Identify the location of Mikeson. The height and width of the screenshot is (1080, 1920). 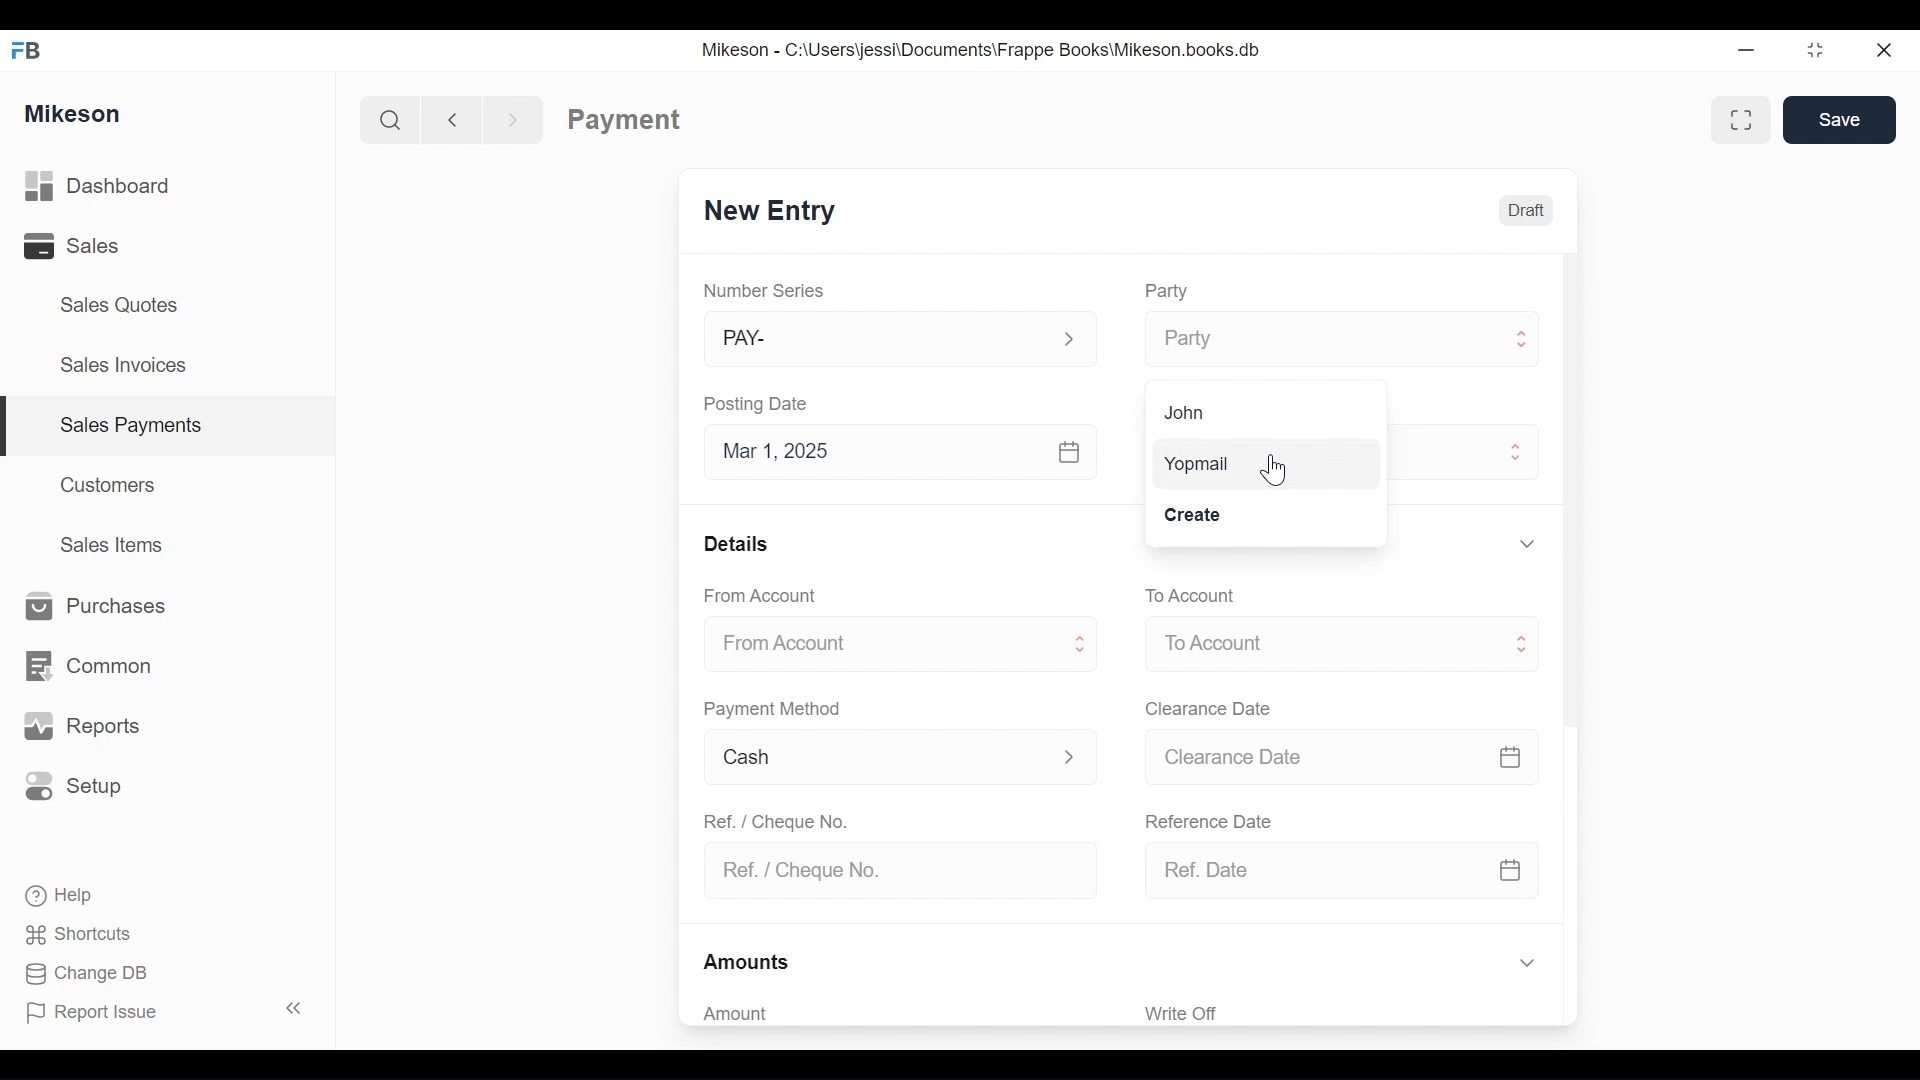
(74, 111).